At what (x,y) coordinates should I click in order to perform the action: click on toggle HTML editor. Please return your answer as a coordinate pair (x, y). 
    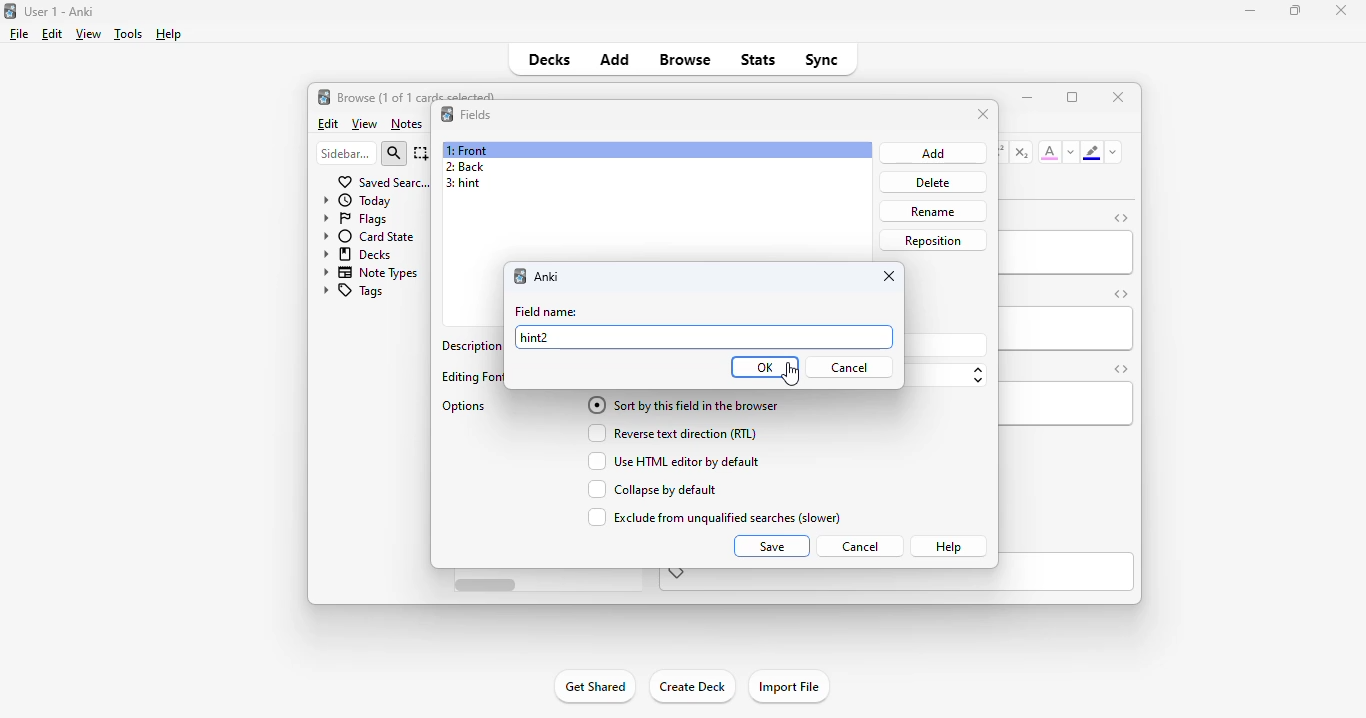
    Looking at the image, I should click on (1122, 218).